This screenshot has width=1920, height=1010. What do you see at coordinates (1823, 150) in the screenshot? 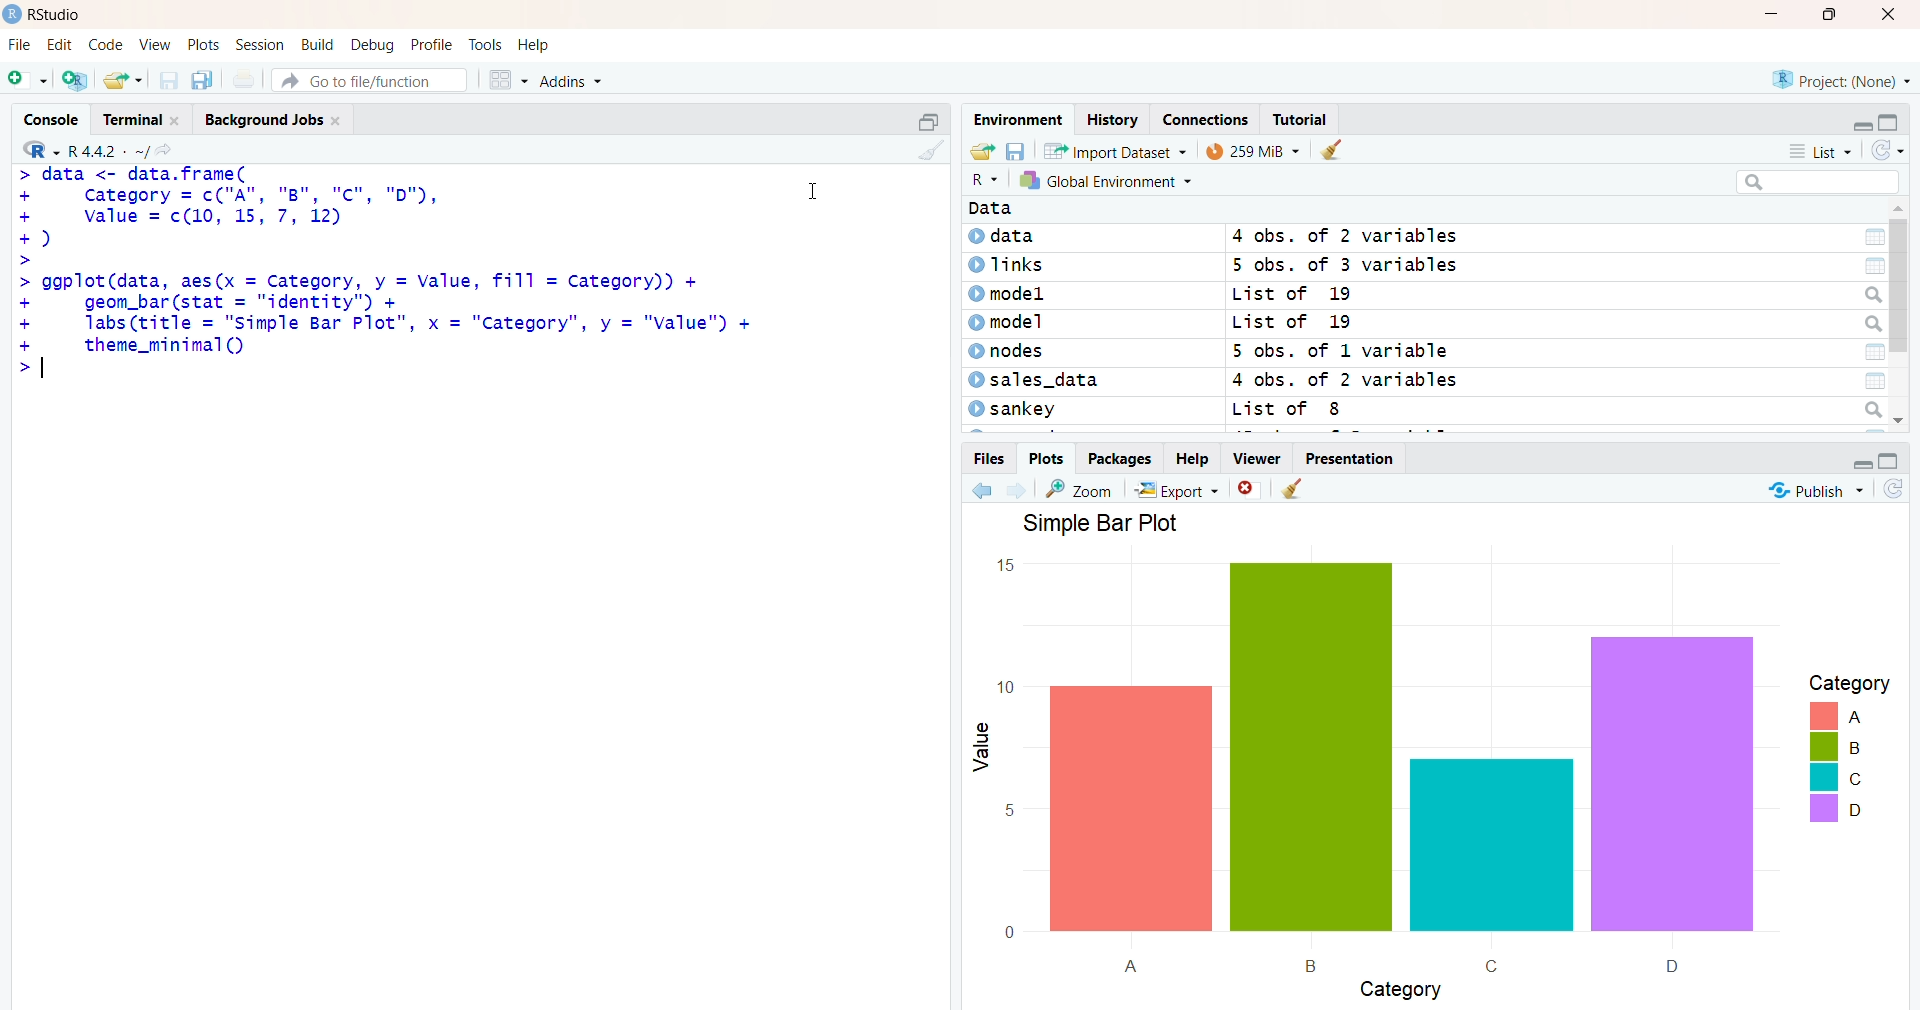
I see `list view` at bounding box center [1823, 150].